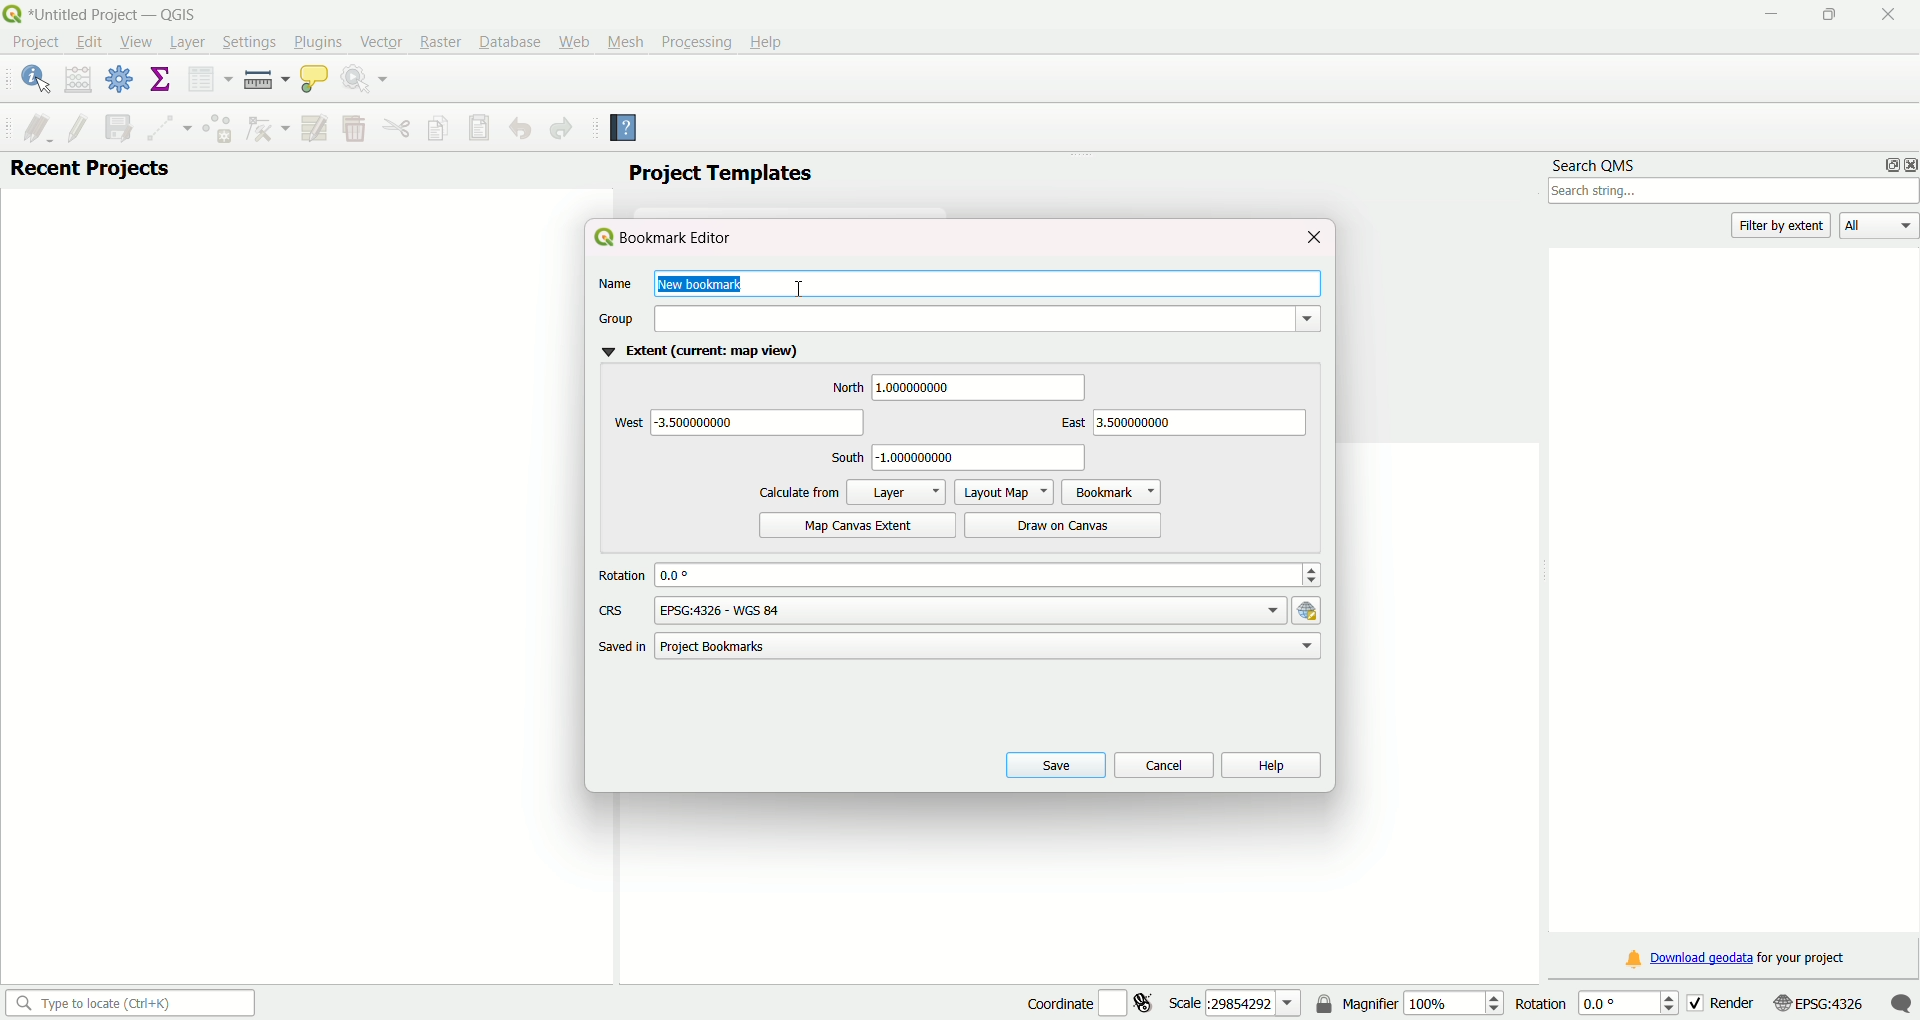  What do you see at coordinates (520, 130) in the screenshot?
I see `undo` at bounding box center [520, 130].